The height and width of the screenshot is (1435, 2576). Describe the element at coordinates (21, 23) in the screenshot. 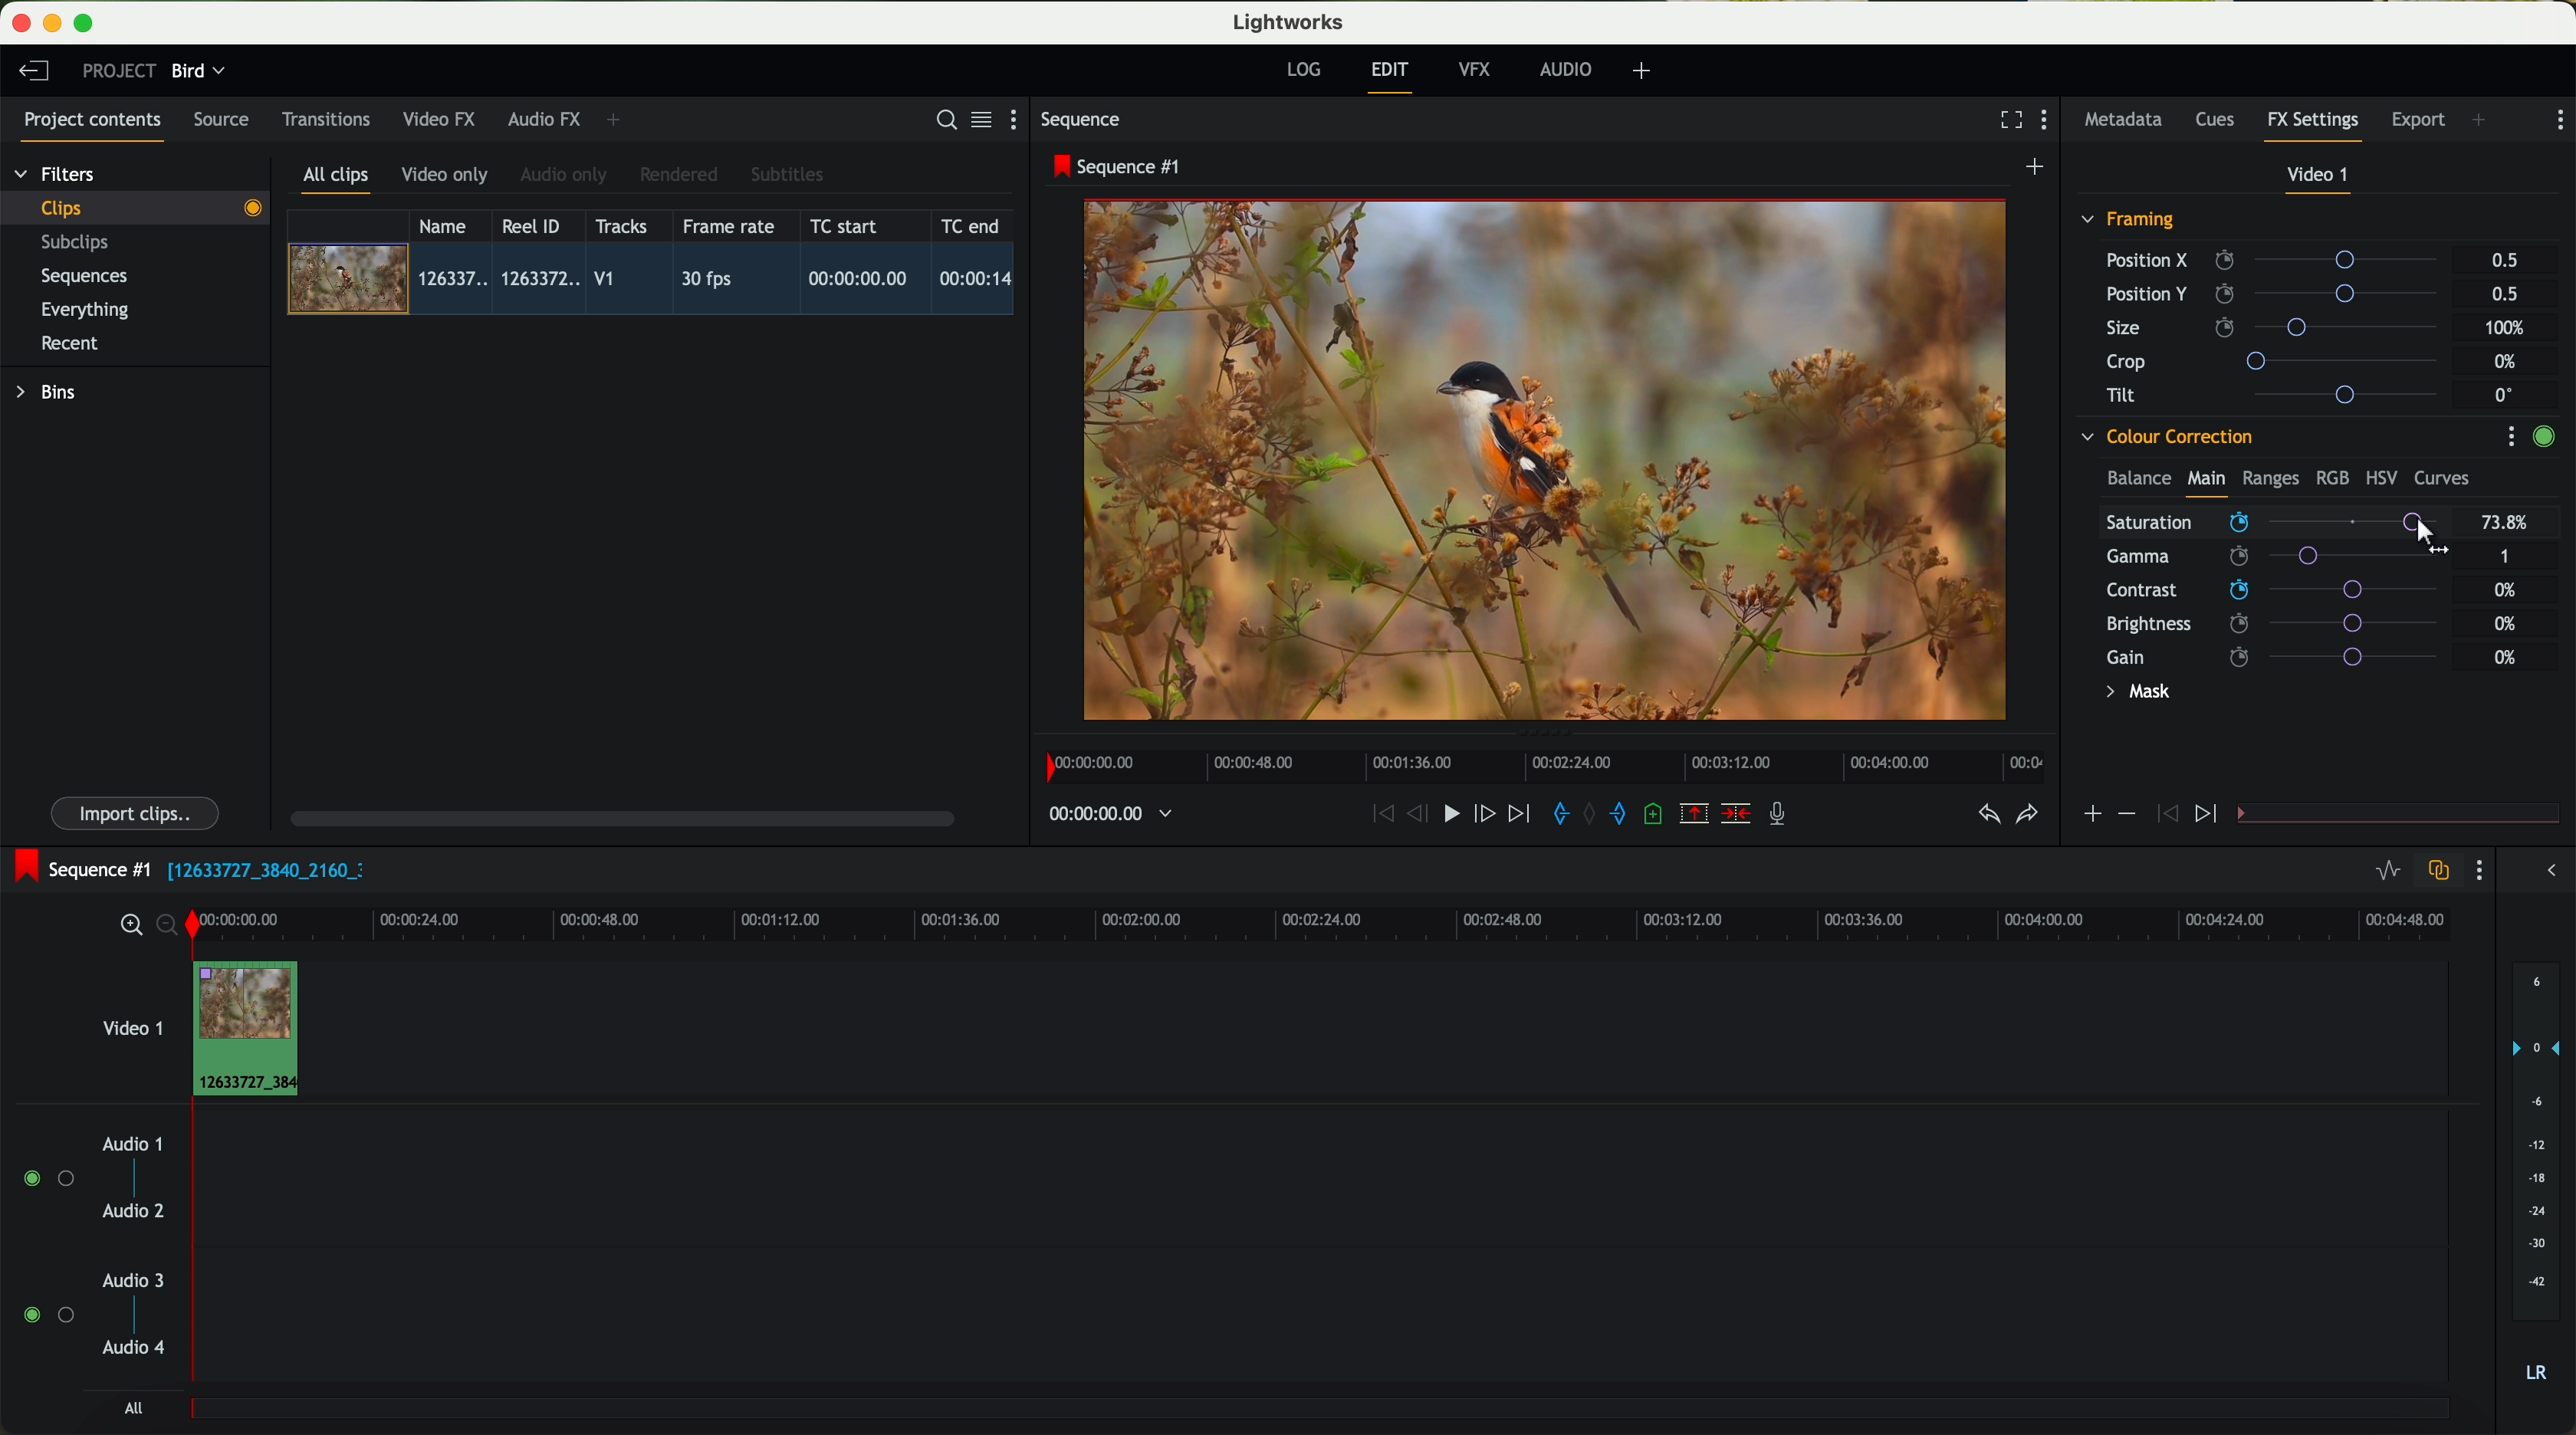

I see `close program` at that location.